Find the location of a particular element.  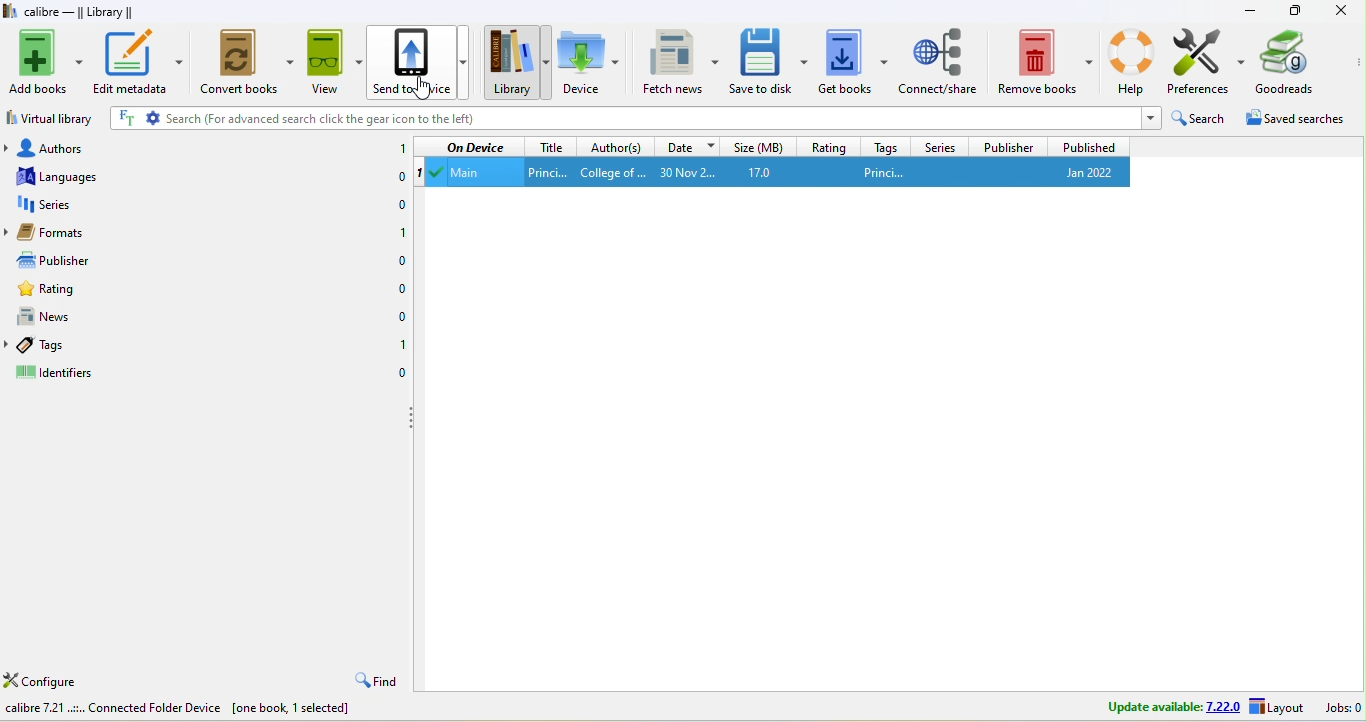

0 is located at coordinates (392, 263).